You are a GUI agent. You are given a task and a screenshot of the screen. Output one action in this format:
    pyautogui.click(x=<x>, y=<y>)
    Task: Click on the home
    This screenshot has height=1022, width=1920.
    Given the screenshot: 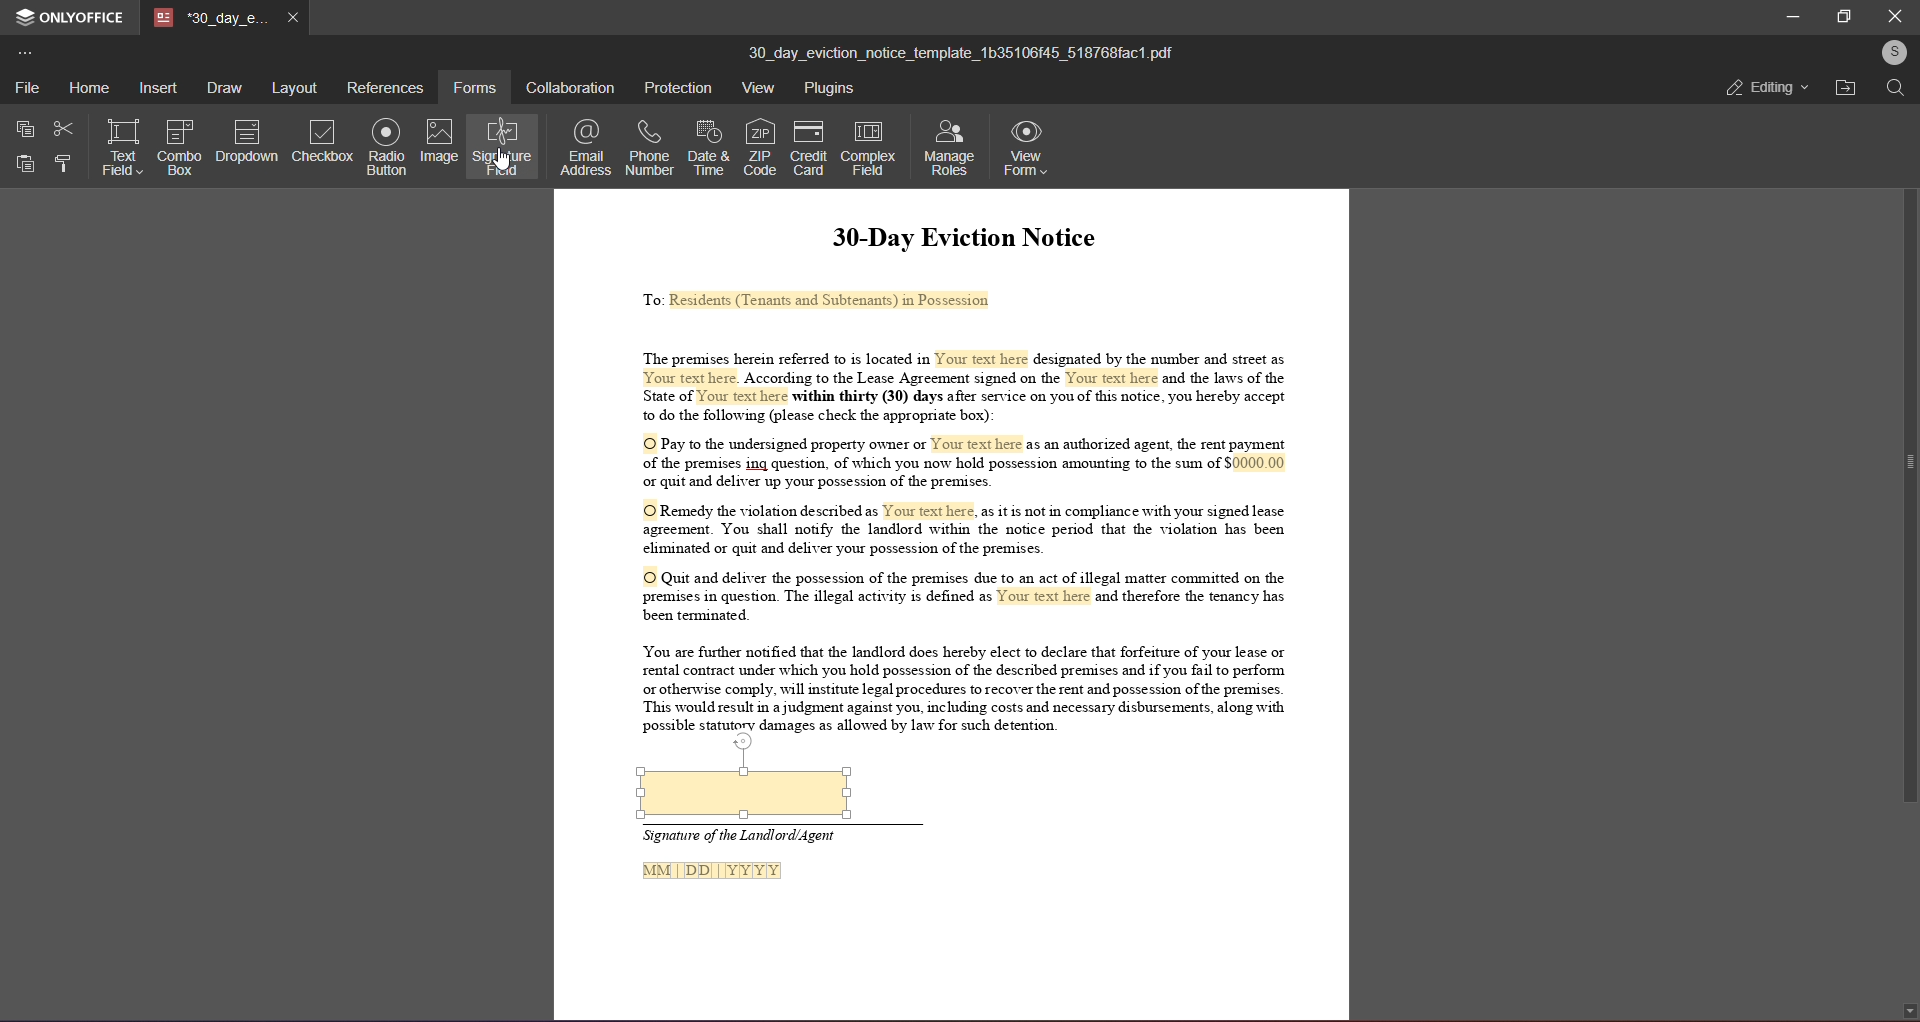 What is the action you would take?
    pyautogui.click(x=88, y=87)
    